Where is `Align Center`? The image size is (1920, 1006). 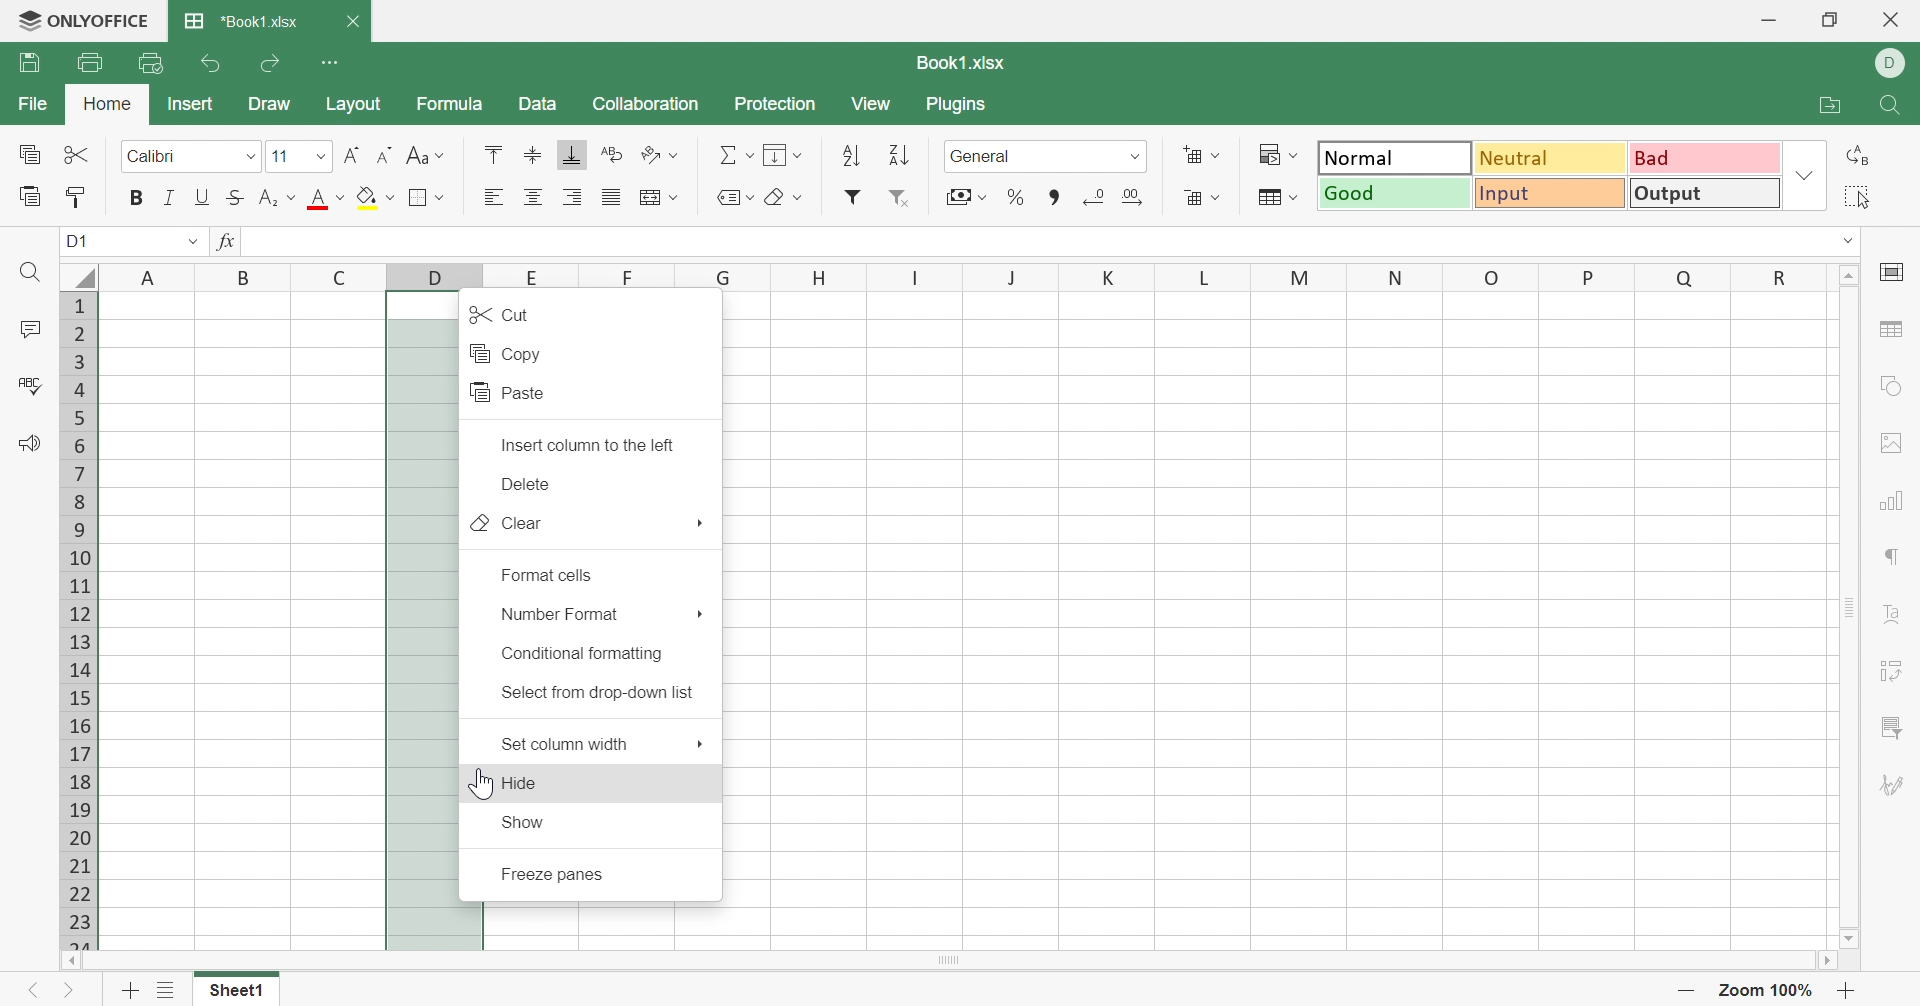 Align Center is located at coordinates (533, 195).